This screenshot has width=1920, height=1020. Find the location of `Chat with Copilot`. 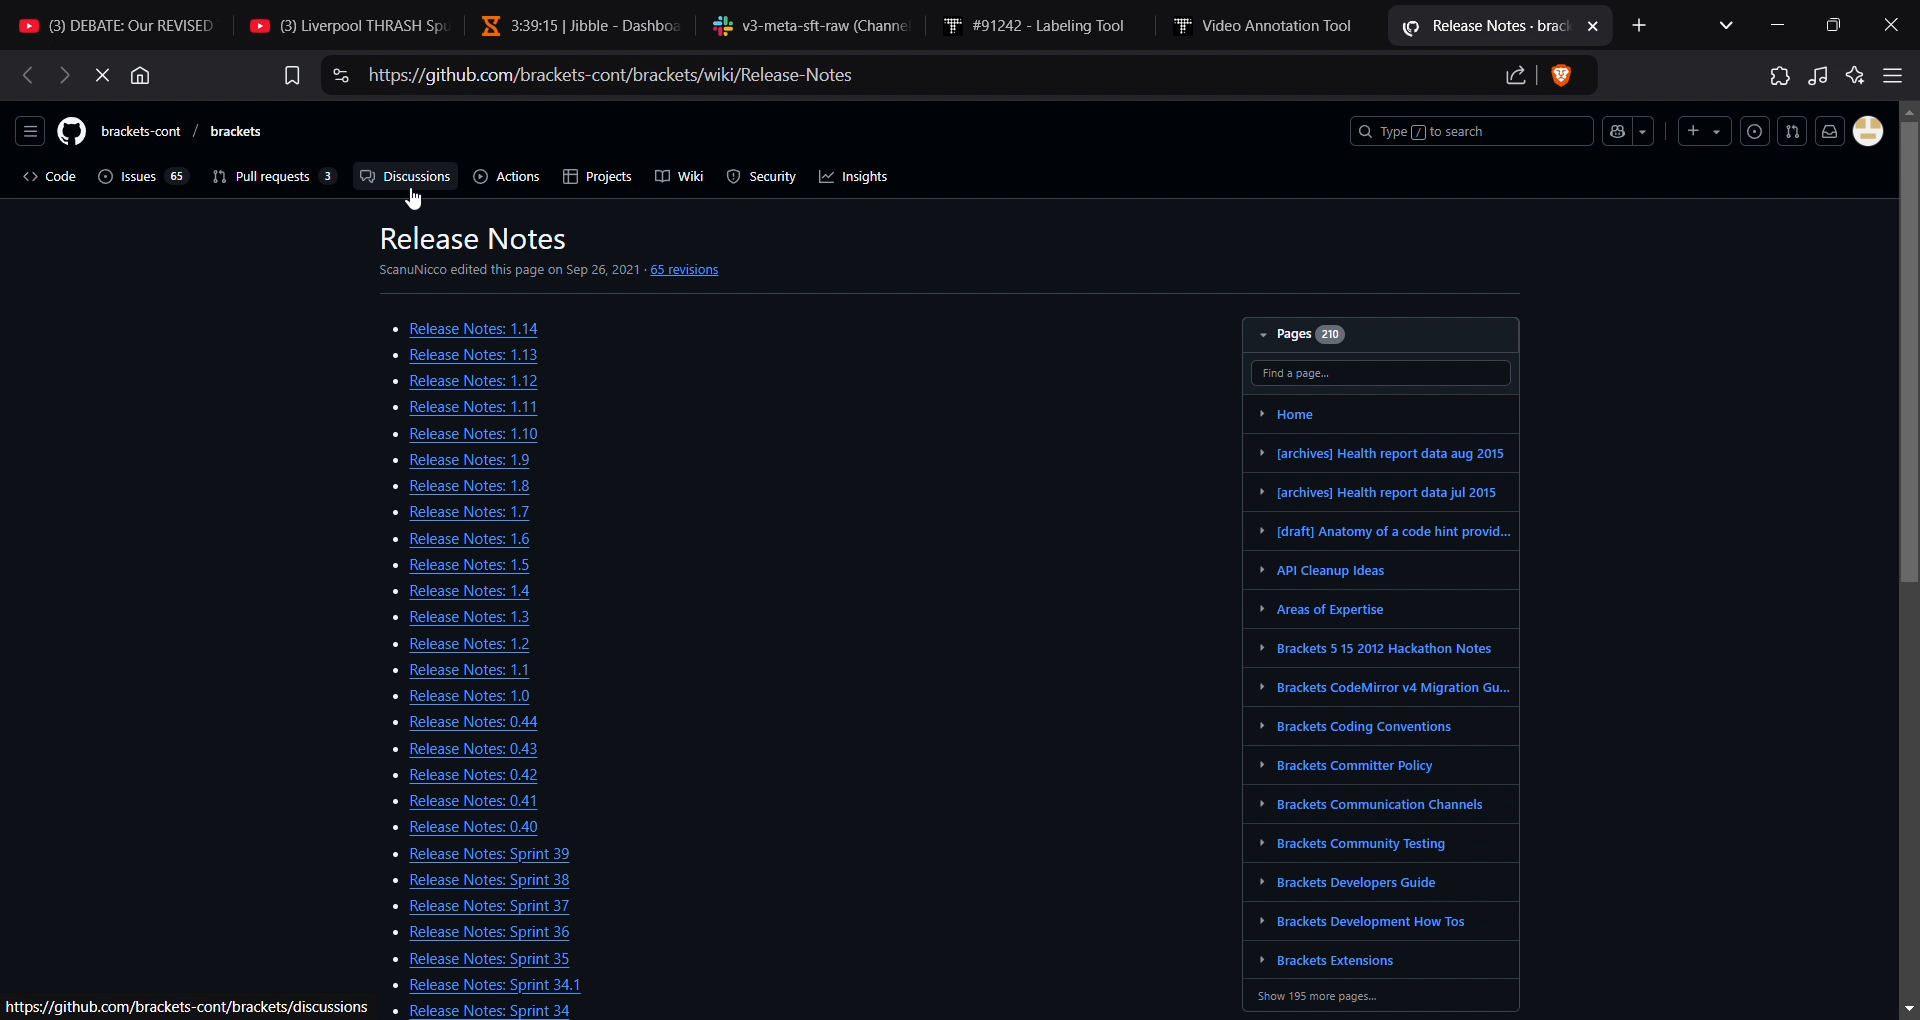

Chat with Copilot is located at coordinates (1627, 132).